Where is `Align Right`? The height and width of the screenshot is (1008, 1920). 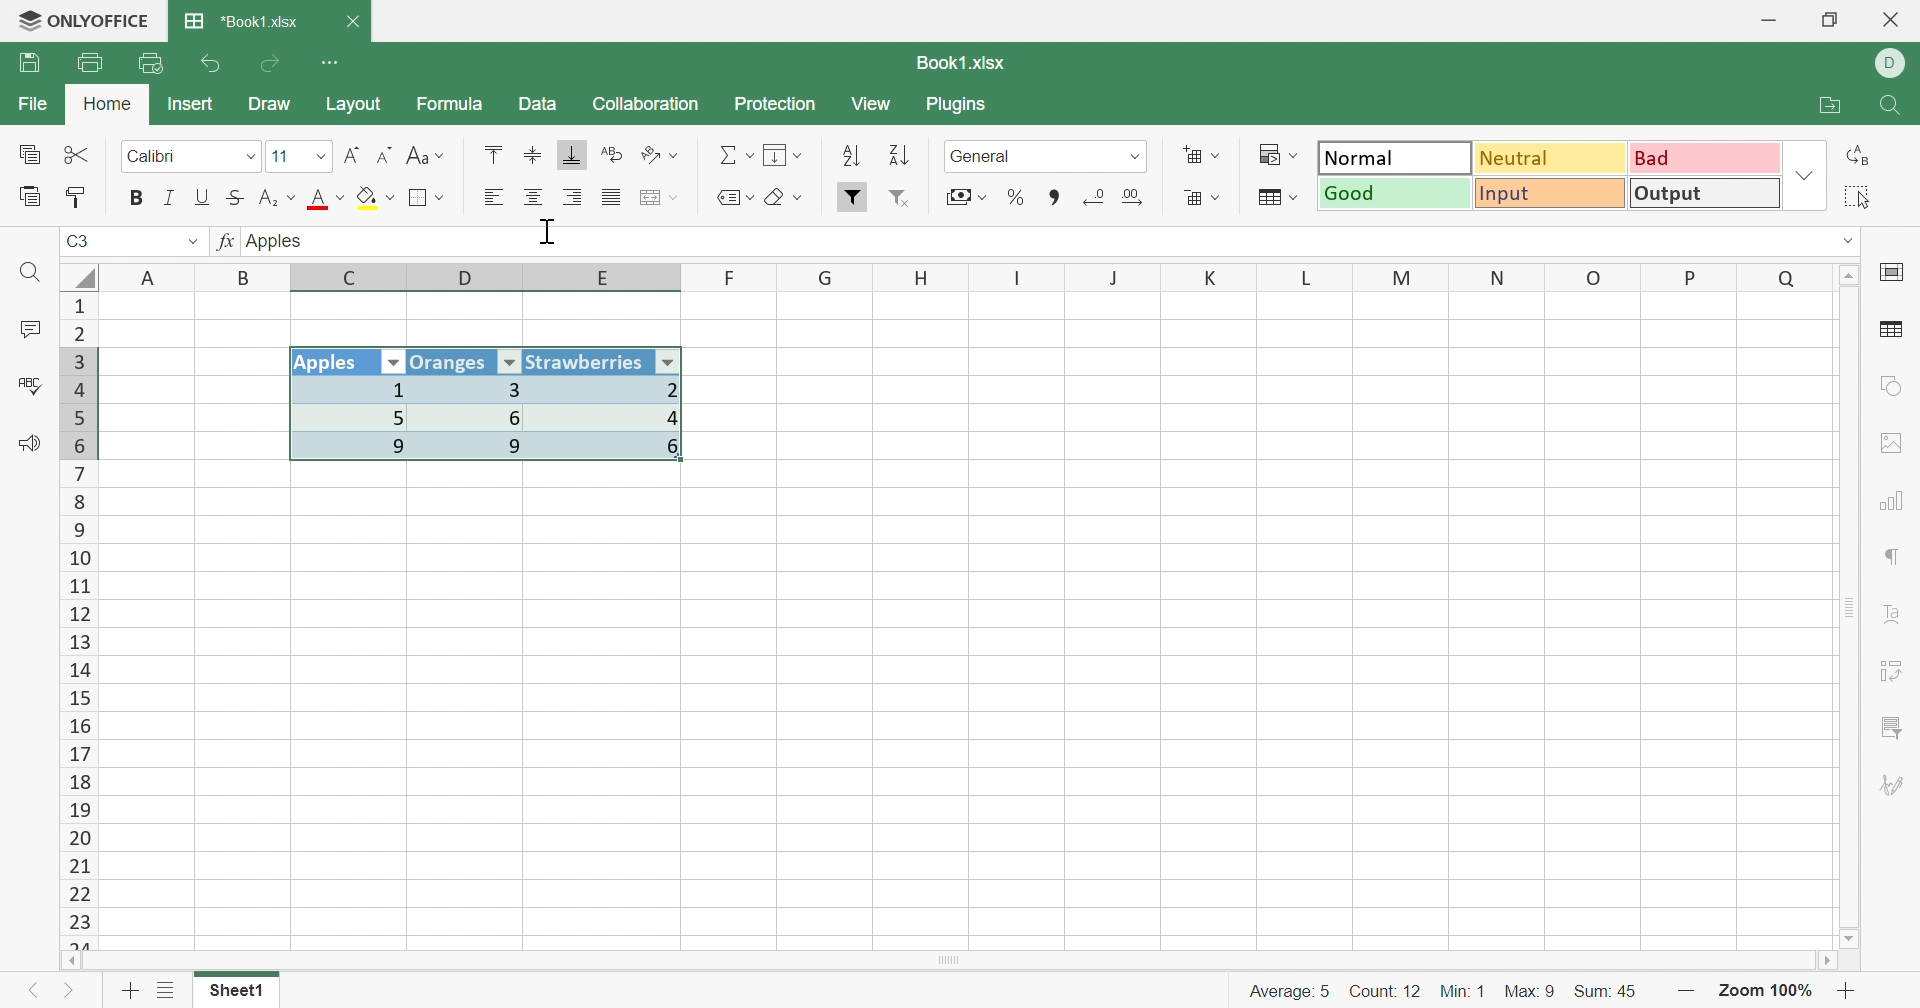 Align Right is located at coordinates (493, 197).